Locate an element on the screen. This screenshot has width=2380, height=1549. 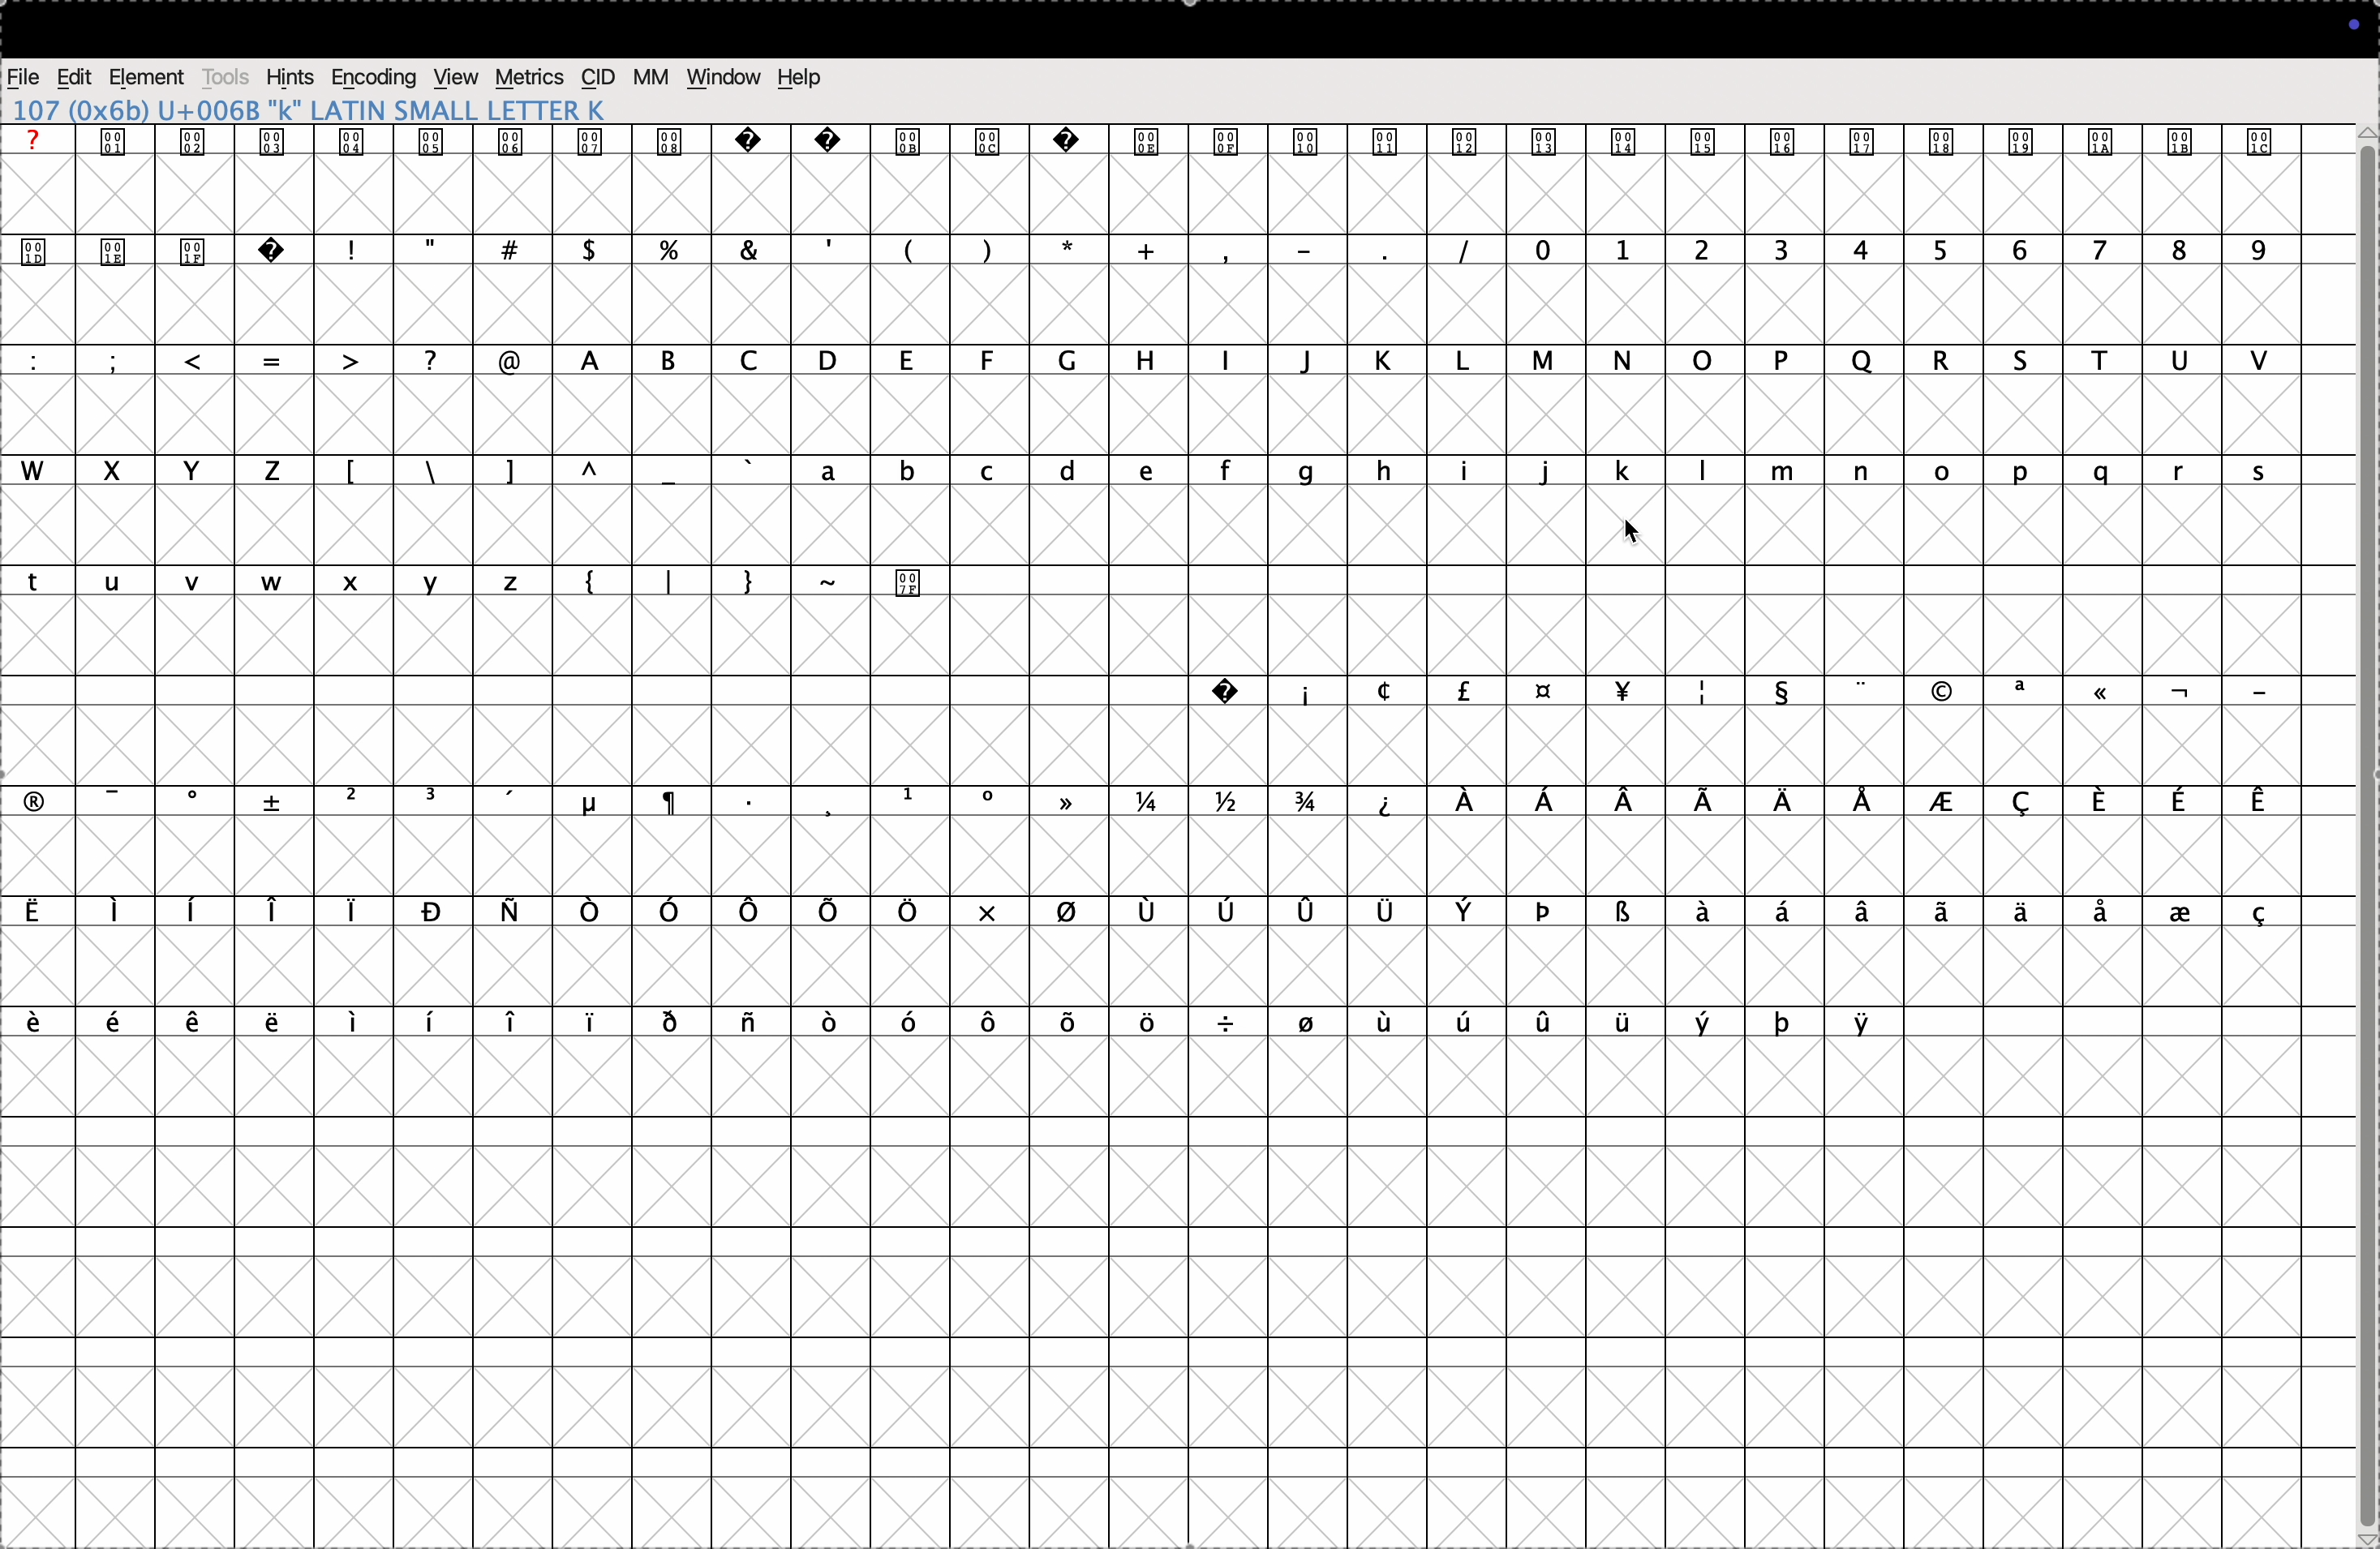
- is located at coordinates (2258, 693).